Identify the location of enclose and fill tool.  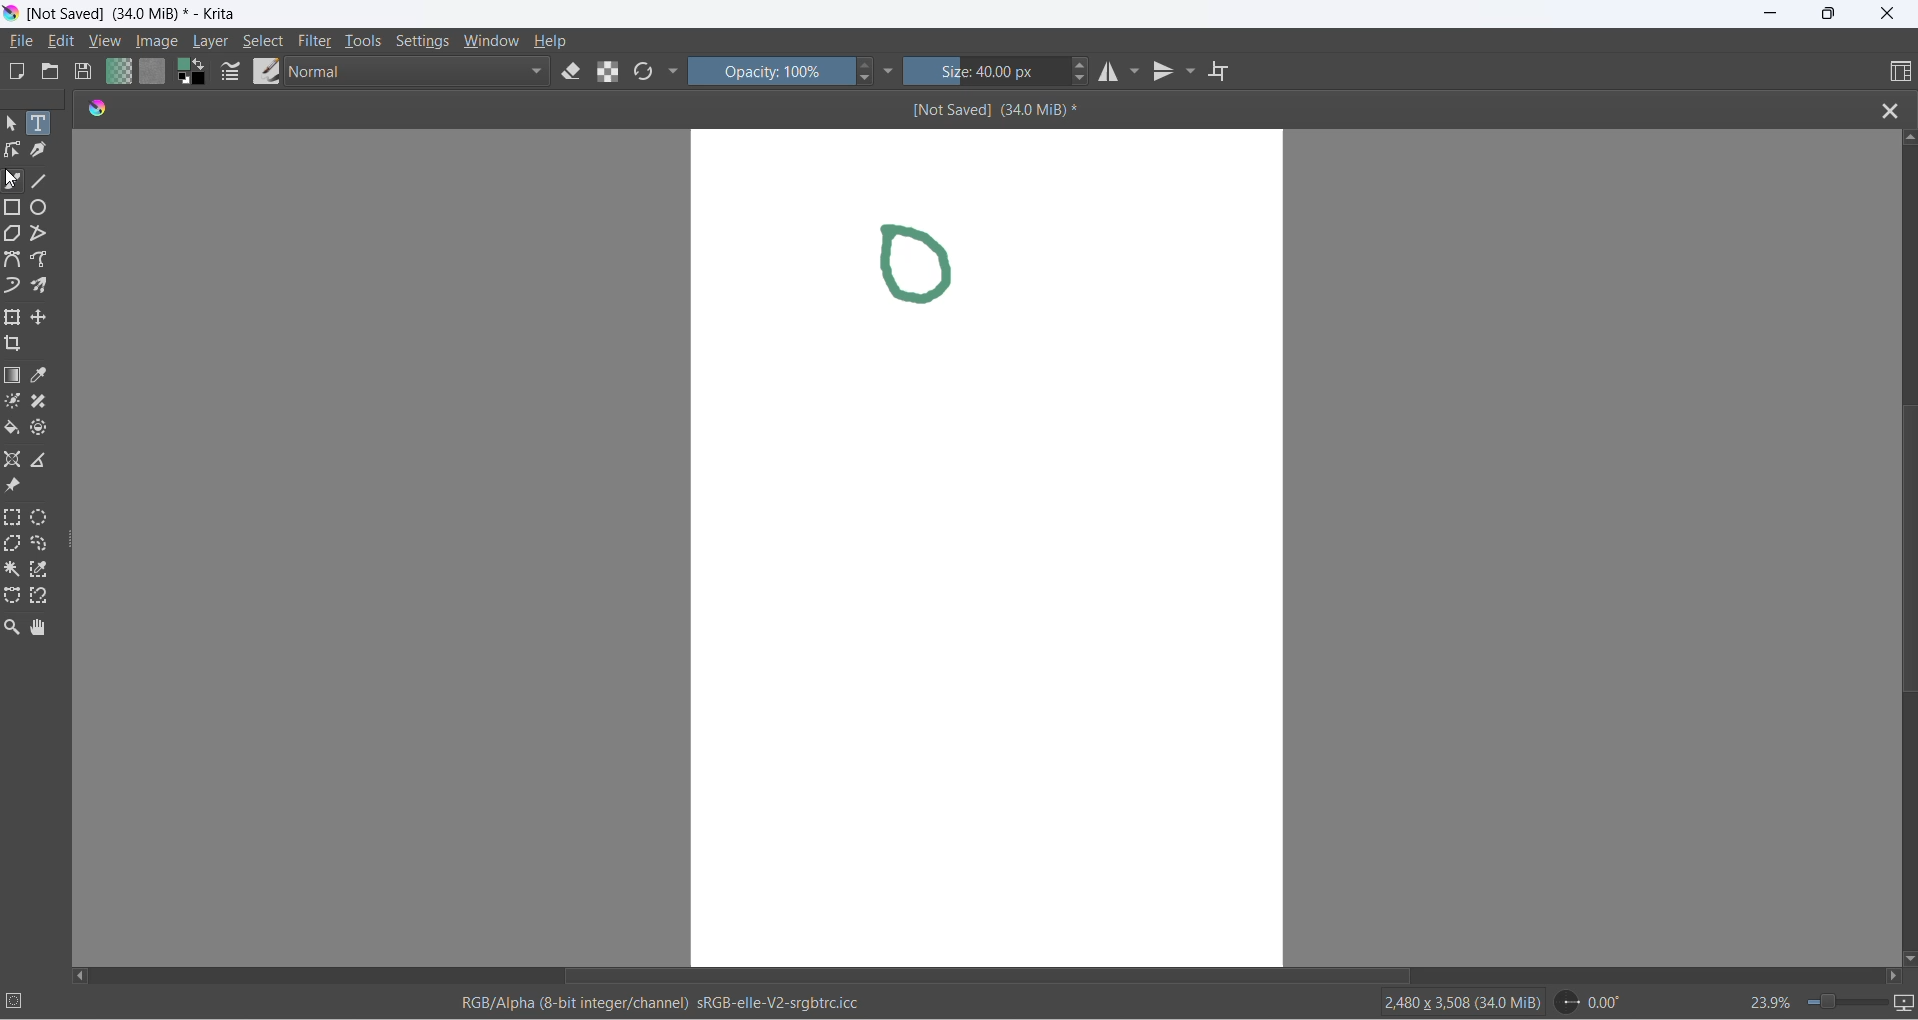
(45, 426).